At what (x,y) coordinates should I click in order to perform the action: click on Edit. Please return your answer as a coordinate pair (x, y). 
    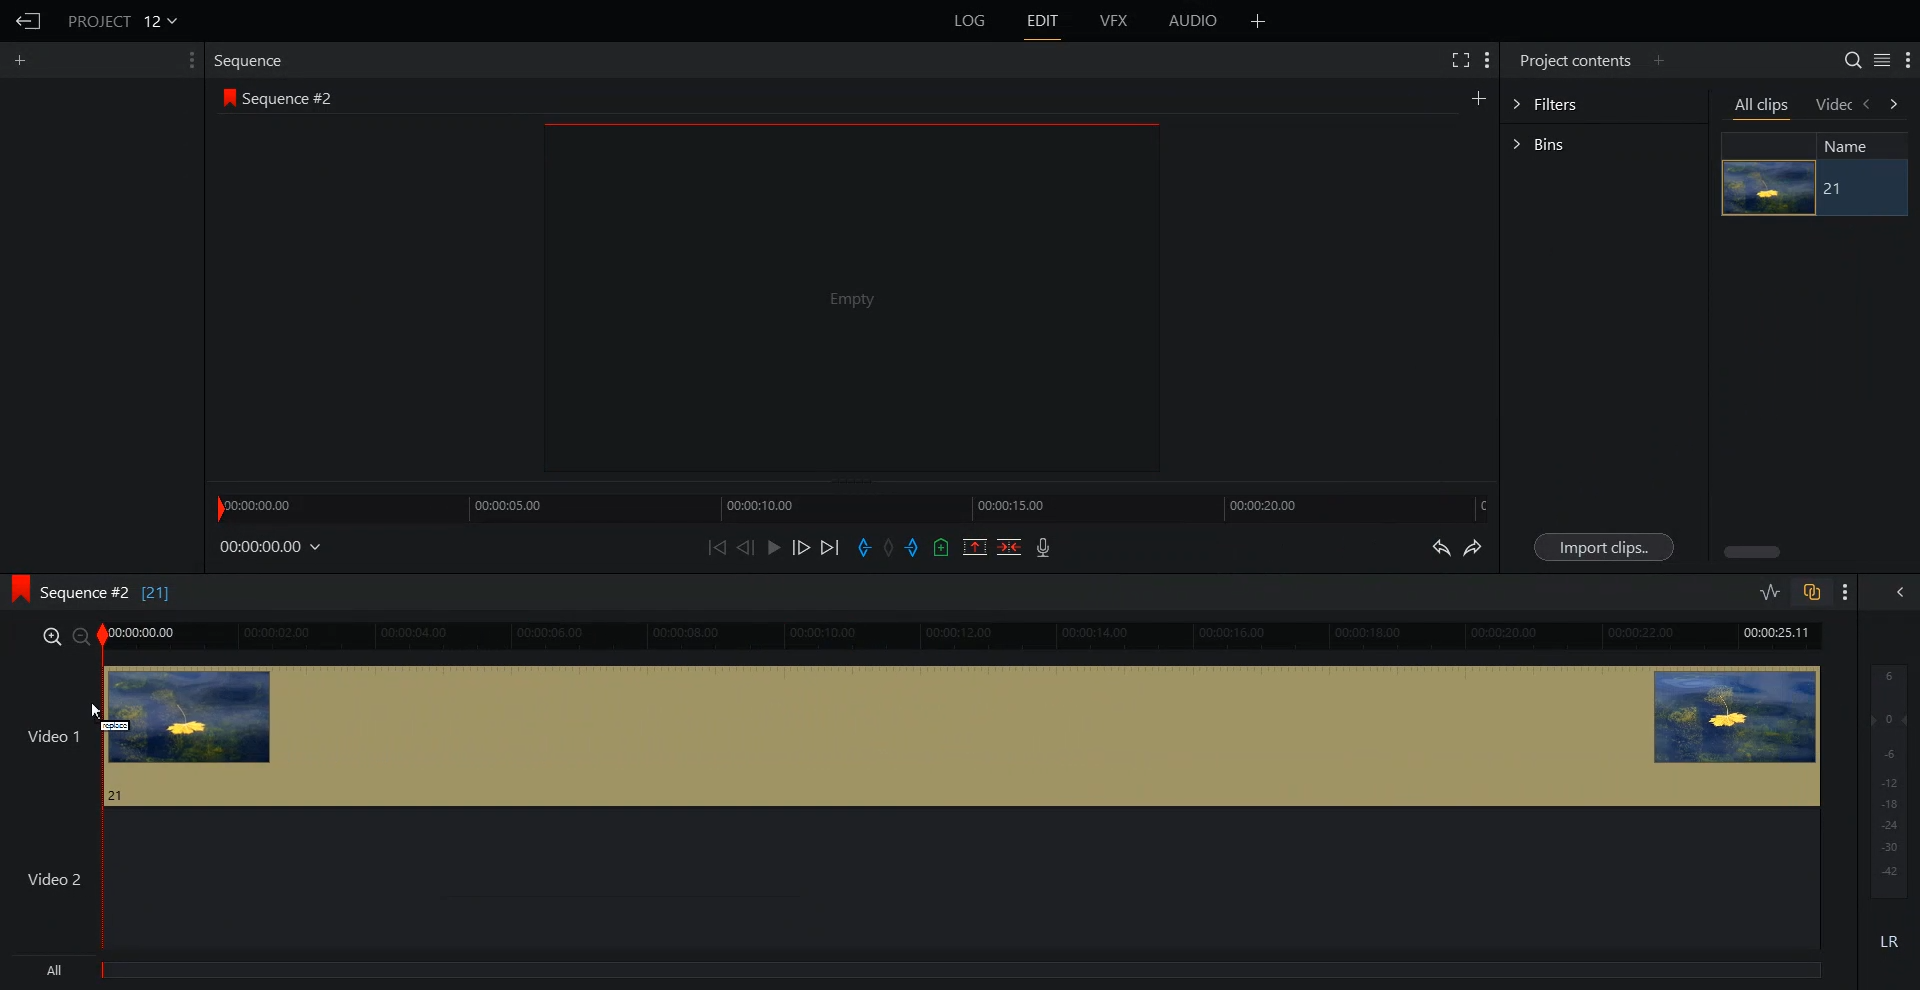
    Looking at the image, I should click on (1042, 21).